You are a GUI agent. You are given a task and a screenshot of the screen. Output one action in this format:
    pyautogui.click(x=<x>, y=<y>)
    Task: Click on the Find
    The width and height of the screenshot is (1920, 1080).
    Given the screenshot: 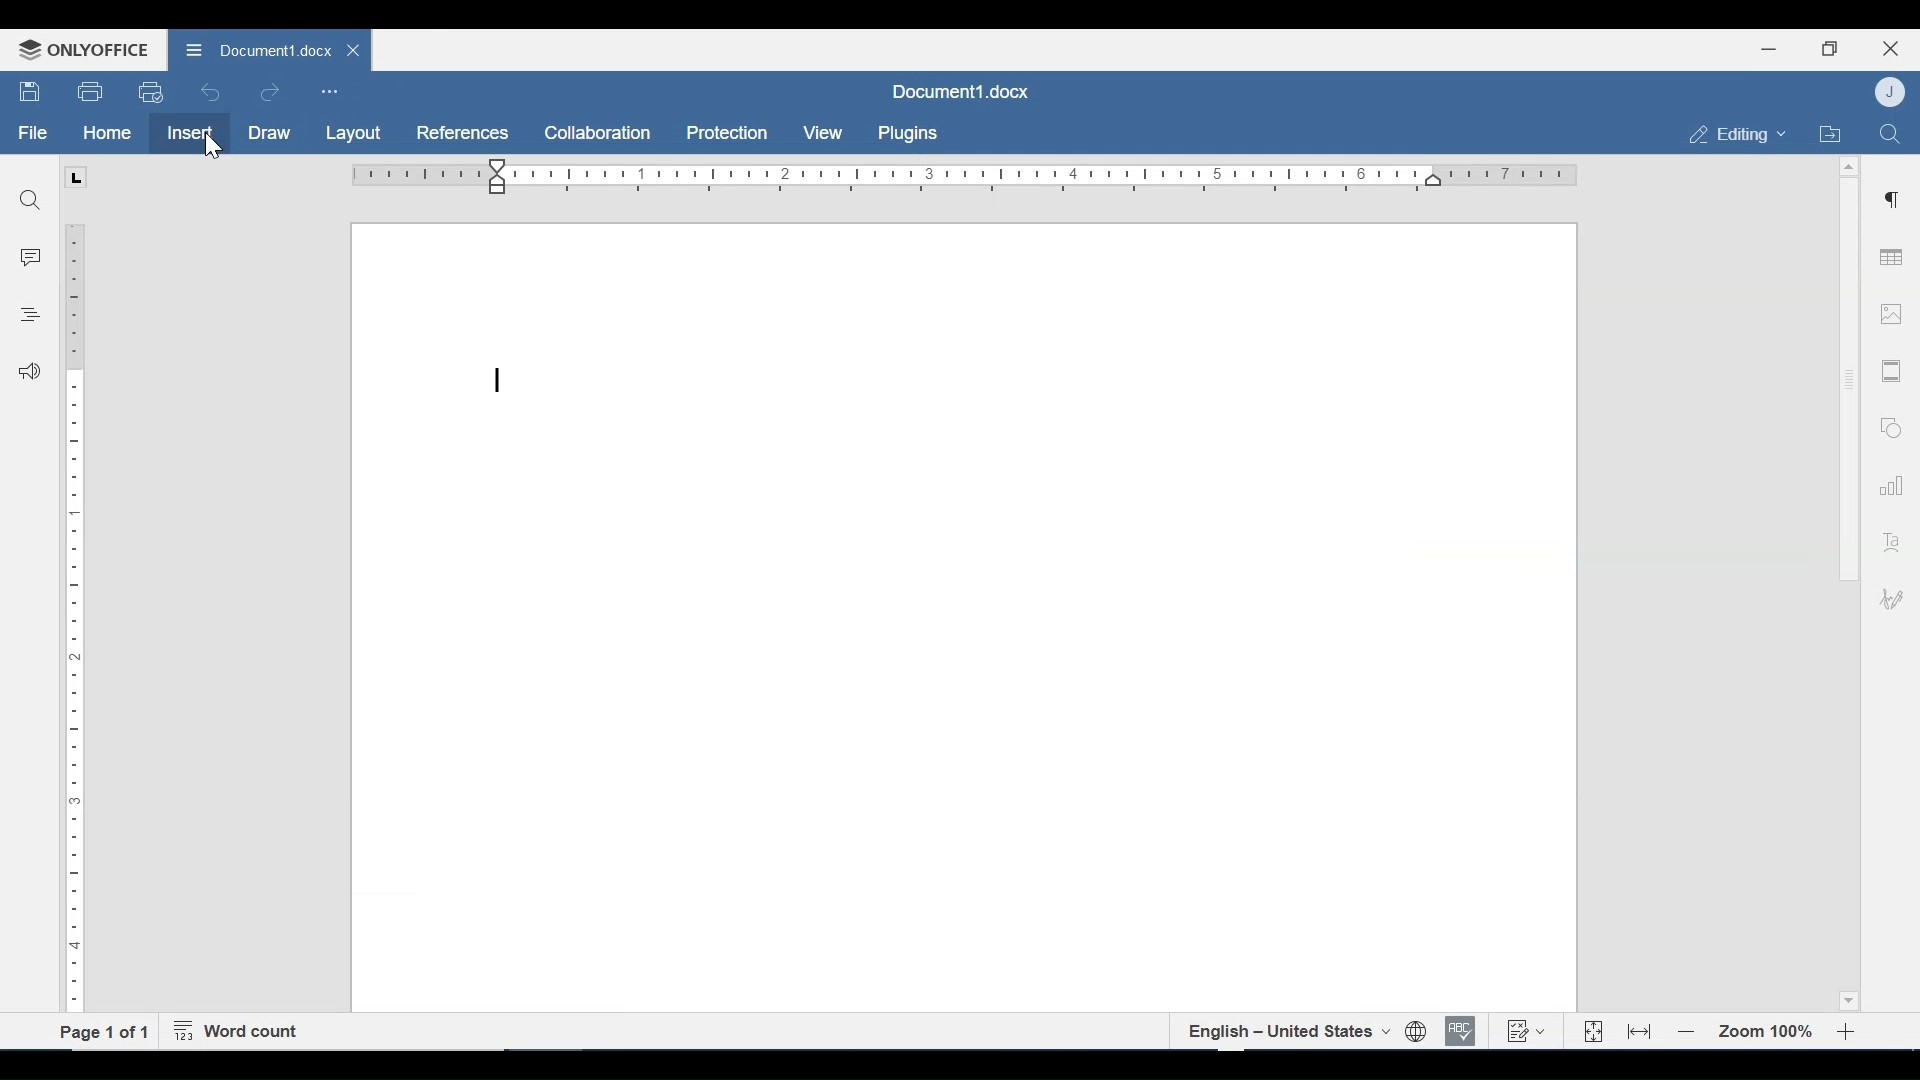 What is the action you would take?
    pyautogui.click(x=31, y=200)
    